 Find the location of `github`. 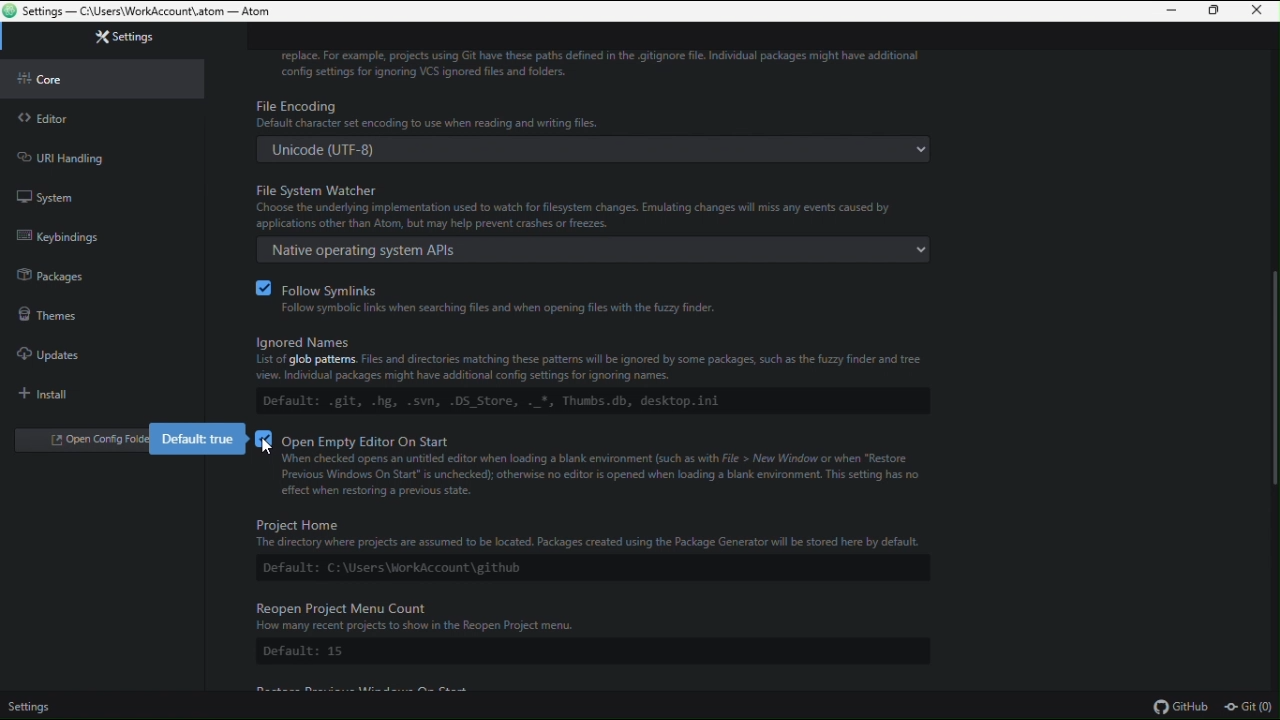

github is located at coordinates (1187, 708).